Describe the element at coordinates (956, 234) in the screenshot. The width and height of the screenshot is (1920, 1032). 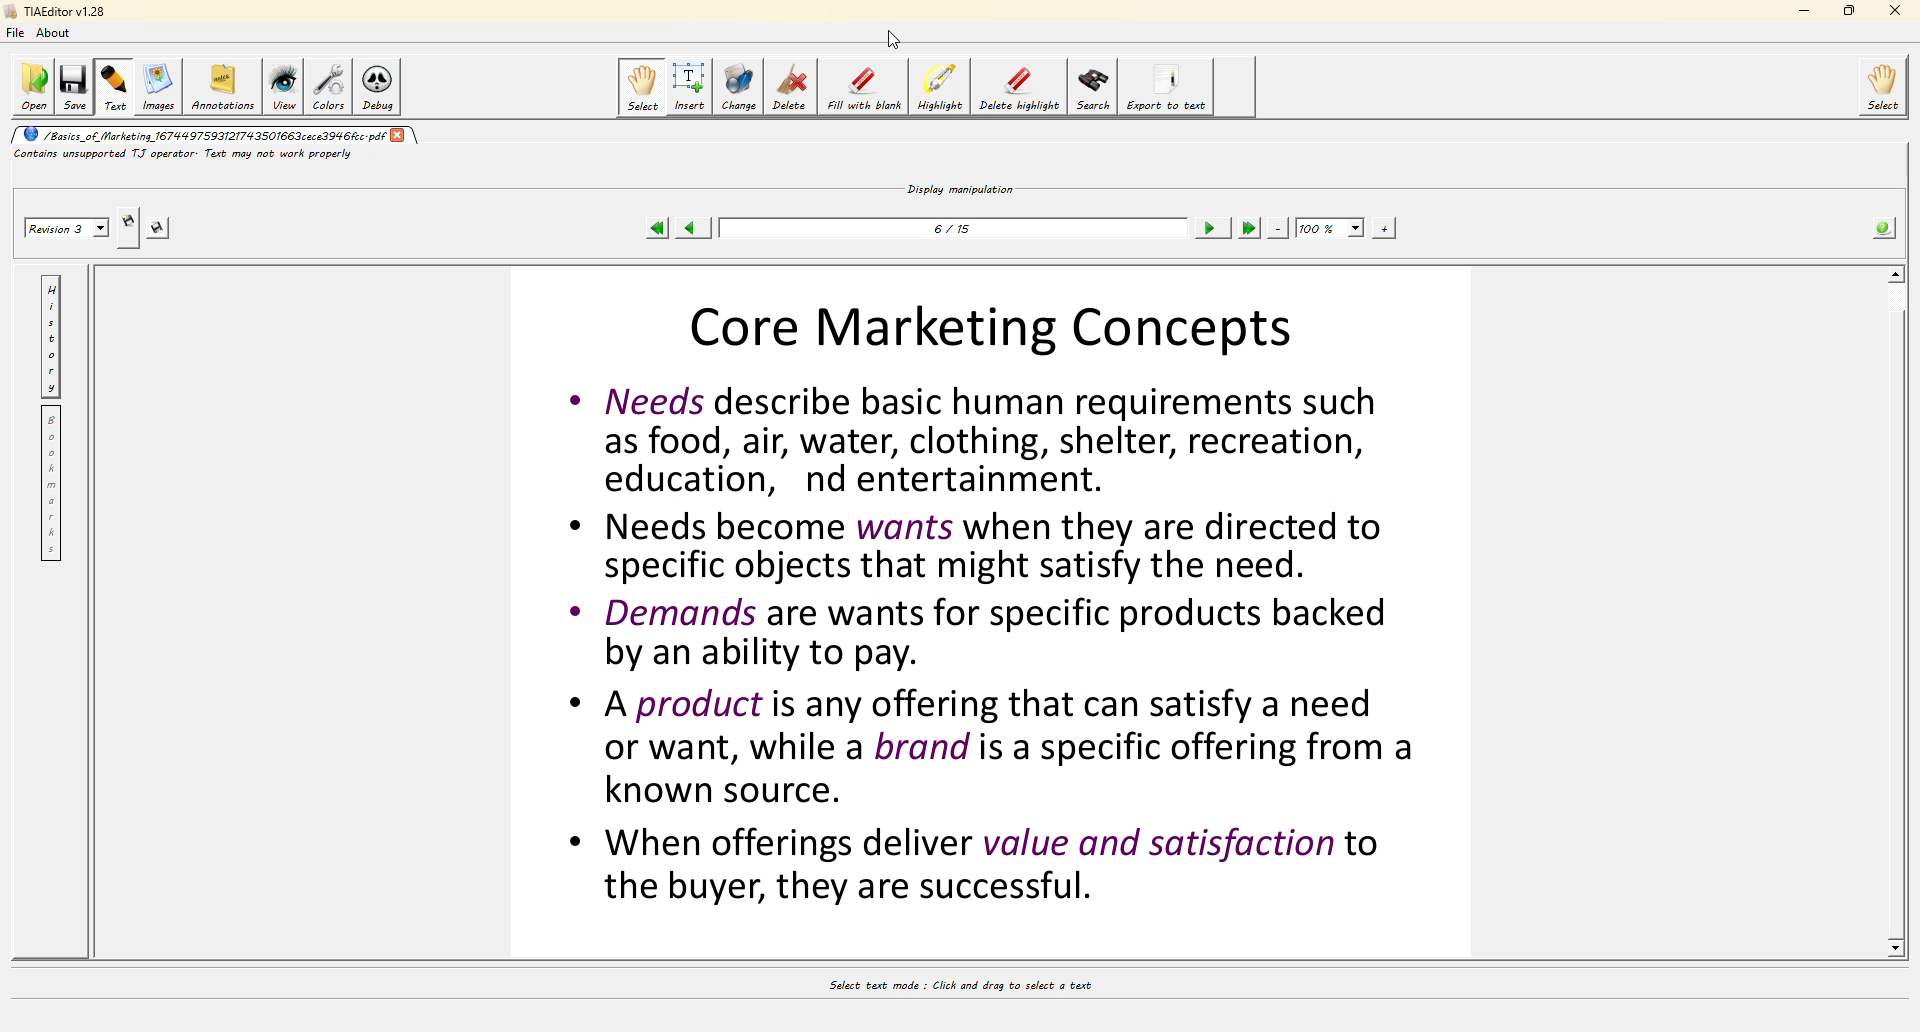
I see `6/15` at that location.